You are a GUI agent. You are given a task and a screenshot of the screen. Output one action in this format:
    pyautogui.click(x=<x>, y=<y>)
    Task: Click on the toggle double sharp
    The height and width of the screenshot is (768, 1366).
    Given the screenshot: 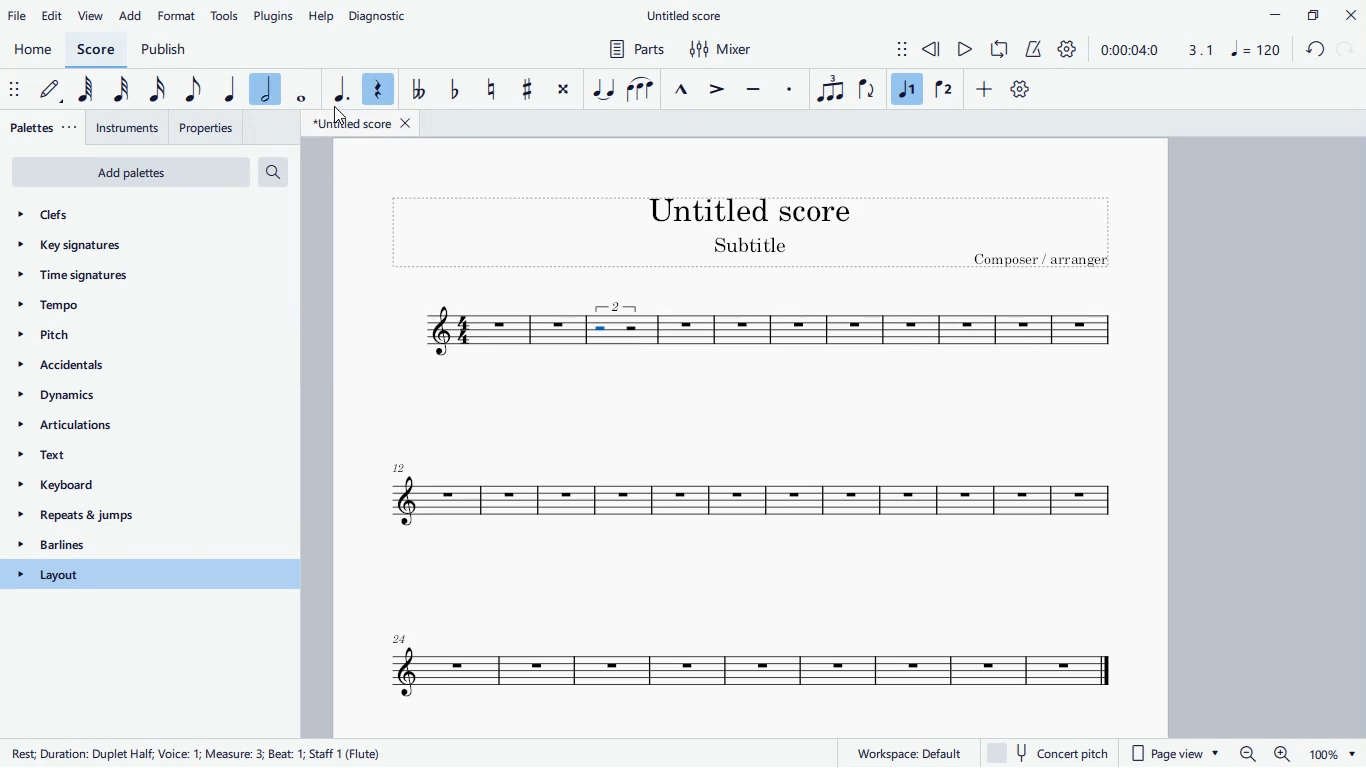 What is the action you would take?
    pyautogui.click(x=563, y=93)
    